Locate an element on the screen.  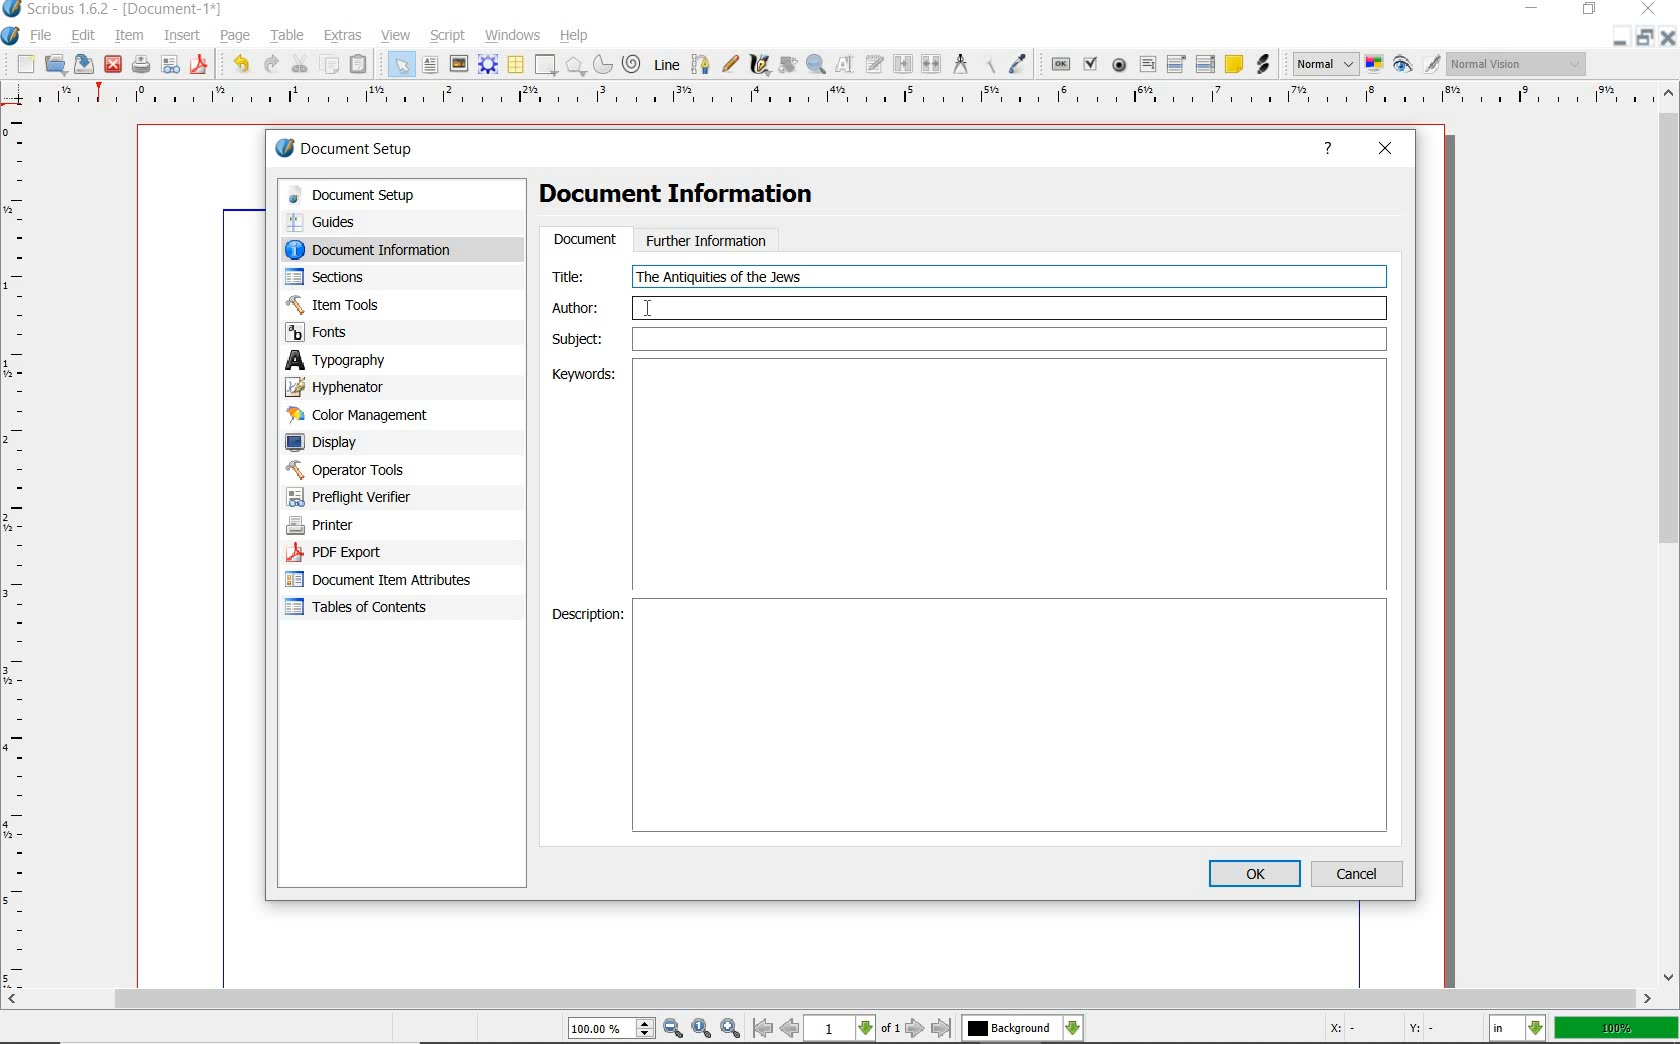
Title is located at coordinates (581, 276).